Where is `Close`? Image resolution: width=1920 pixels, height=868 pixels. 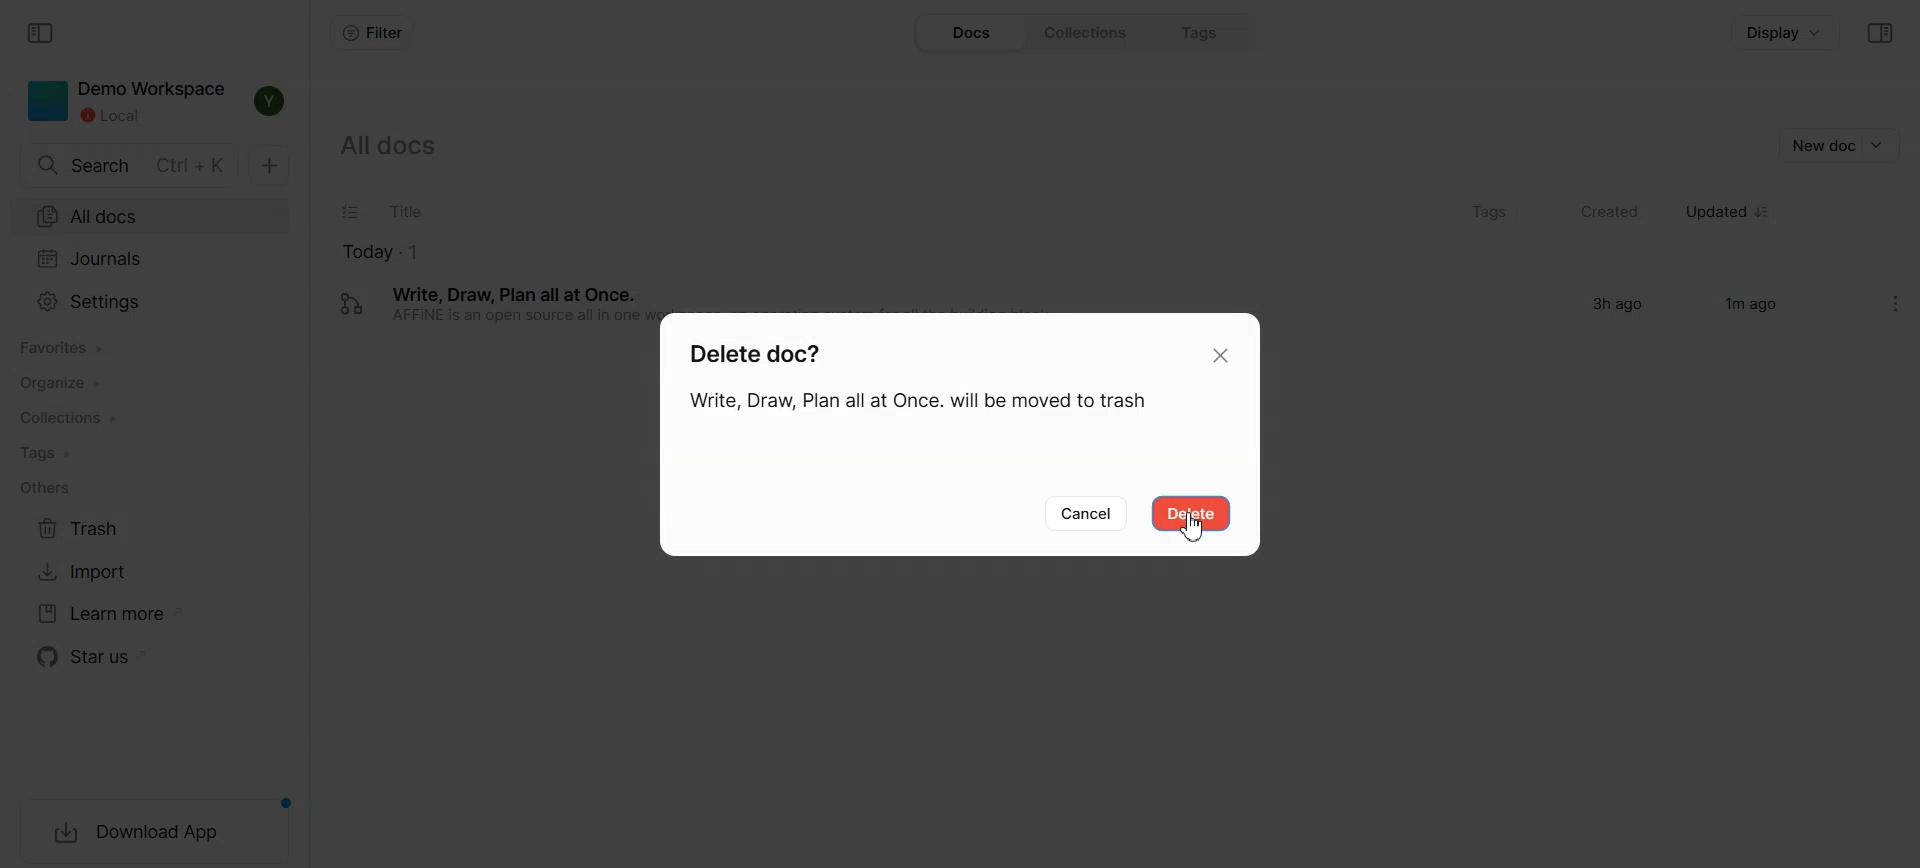
Close is located at coordinates (1225, 355).